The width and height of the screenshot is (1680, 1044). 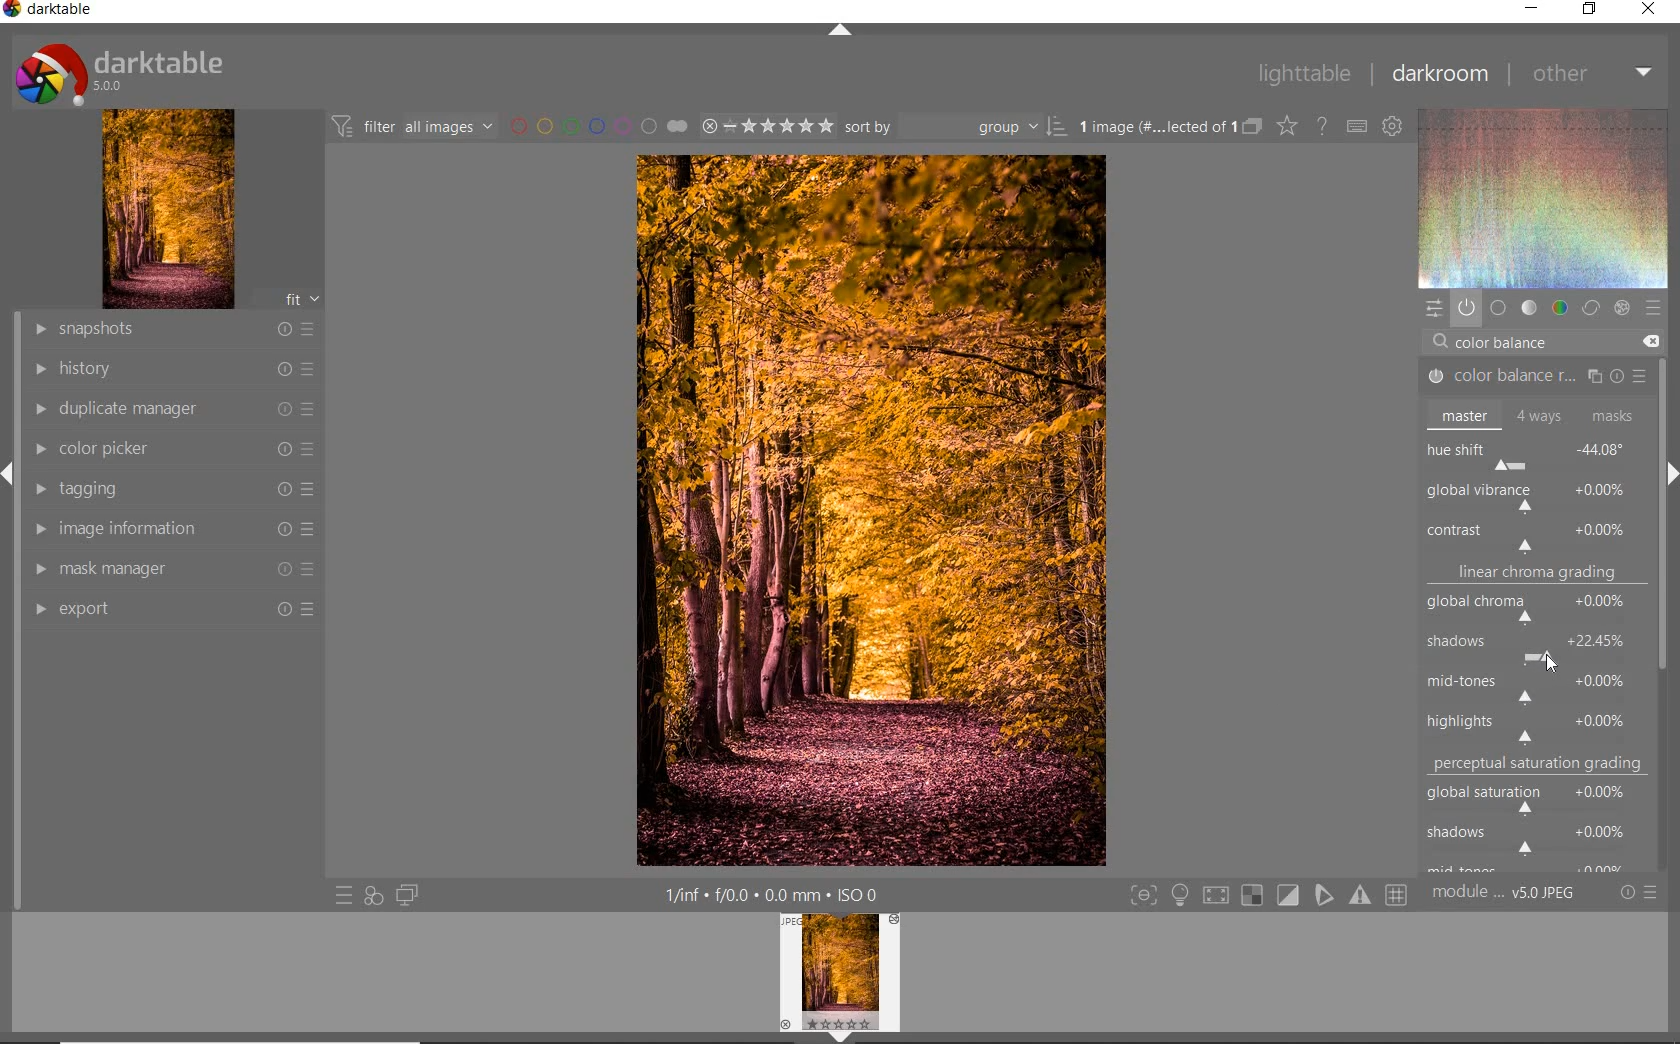 What do you see at coordinates (343, 893) in the screenshot?
I see `quick access to preset` at bounding box center [343, 893].